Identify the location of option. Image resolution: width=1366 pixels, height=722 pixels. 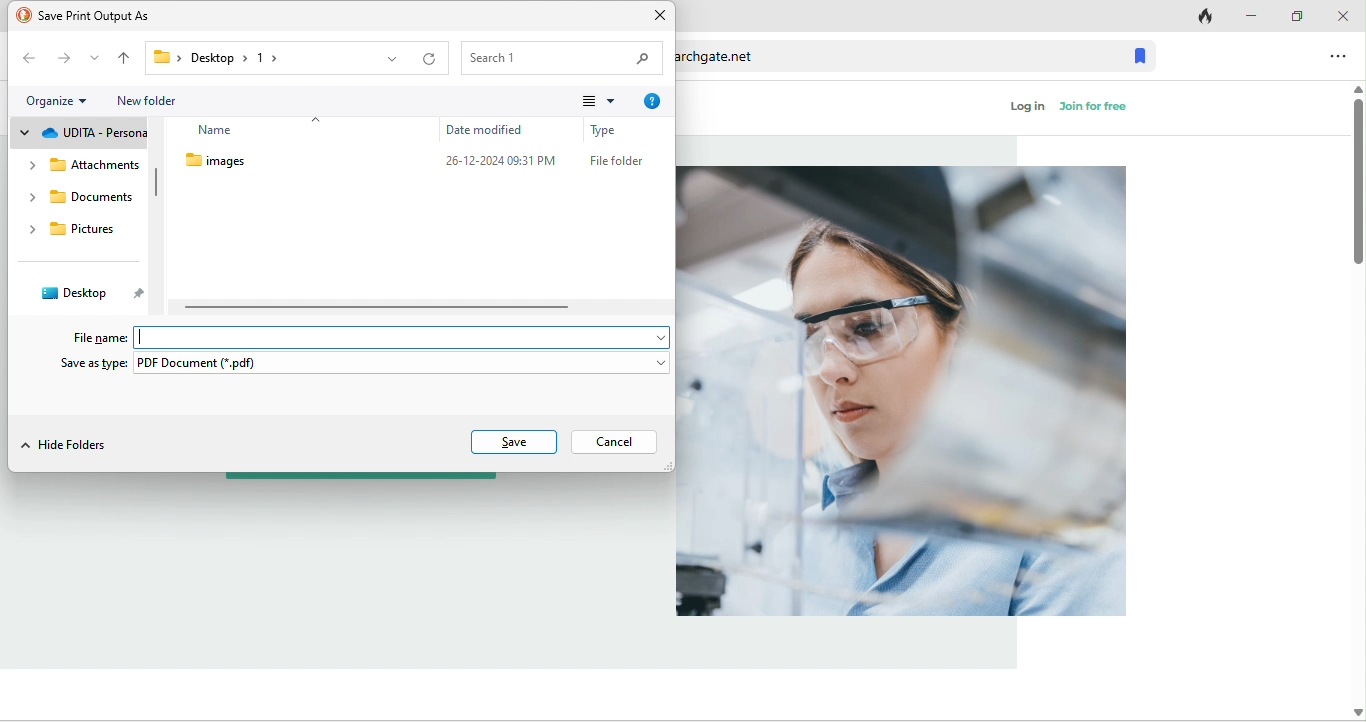
(1342, 56).